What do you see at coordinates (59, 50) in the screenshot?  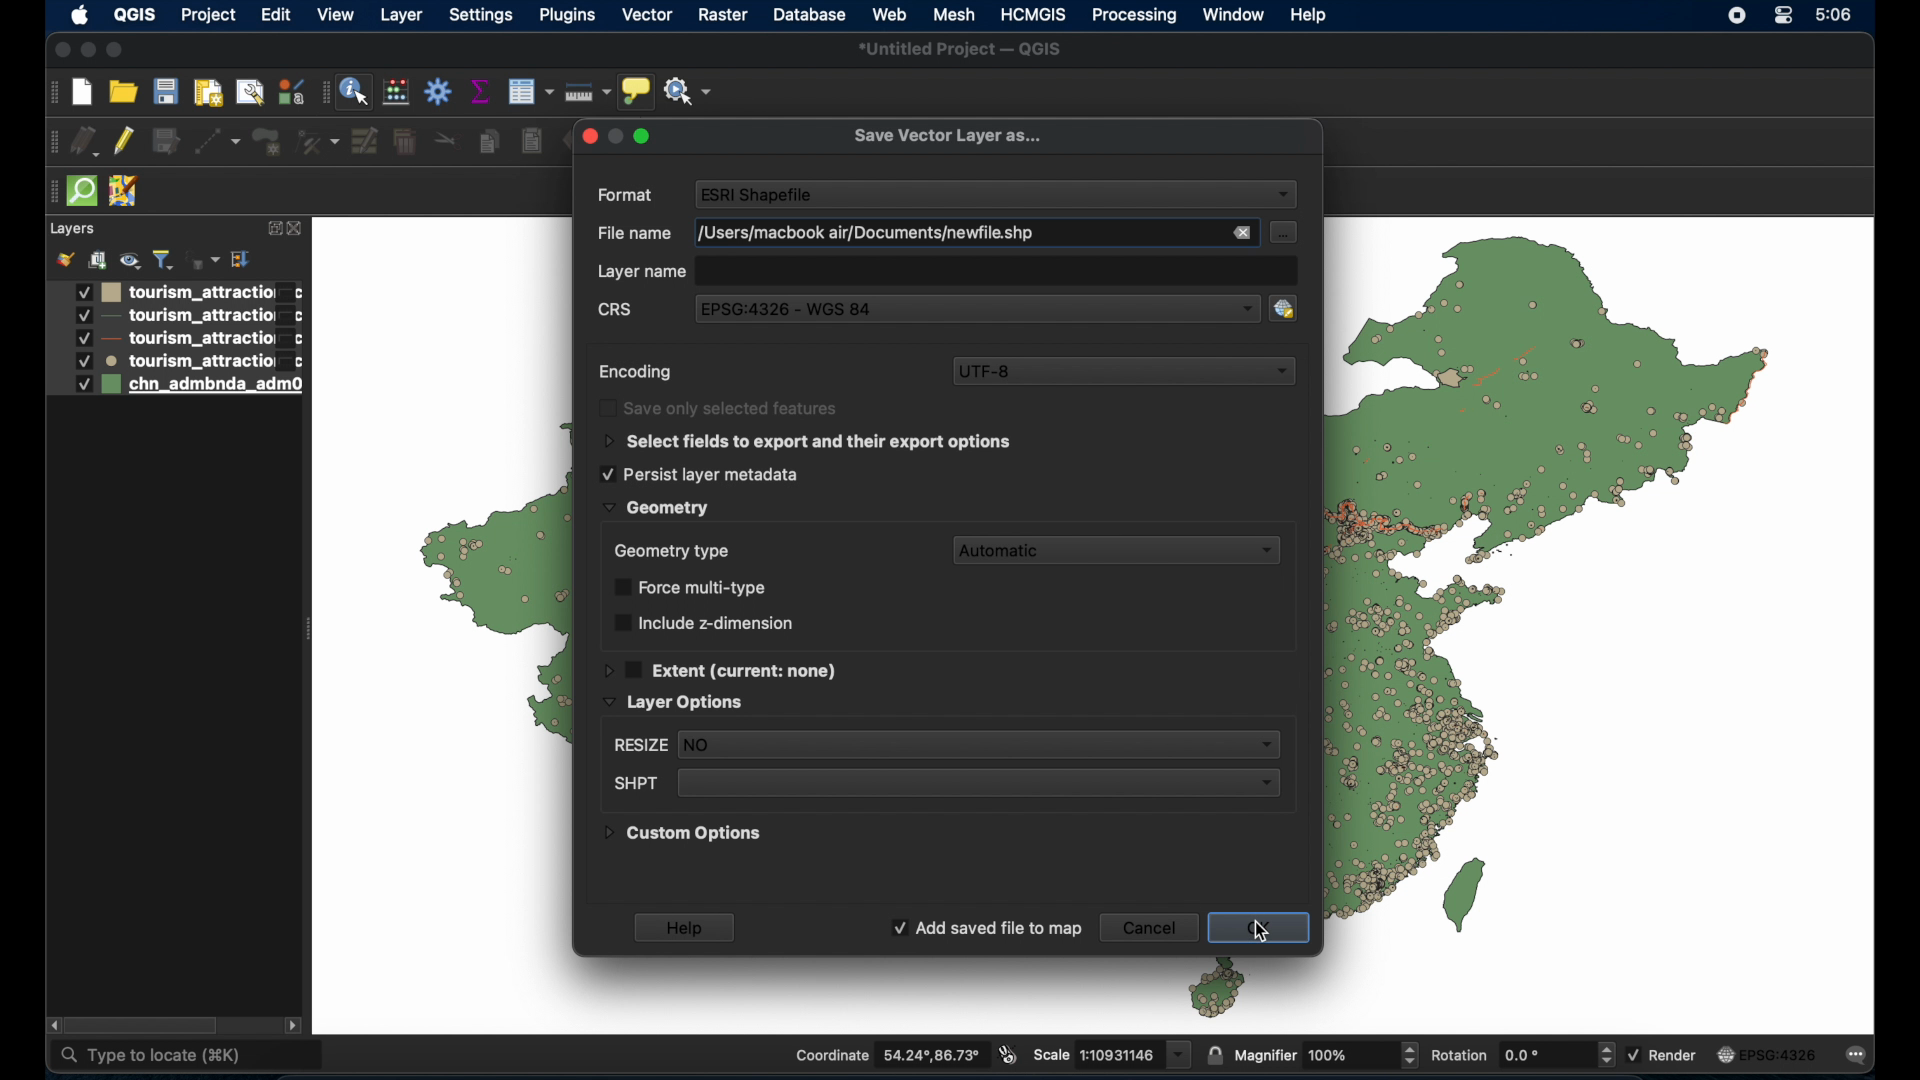 I see `close` at bounding box center [59, 50].